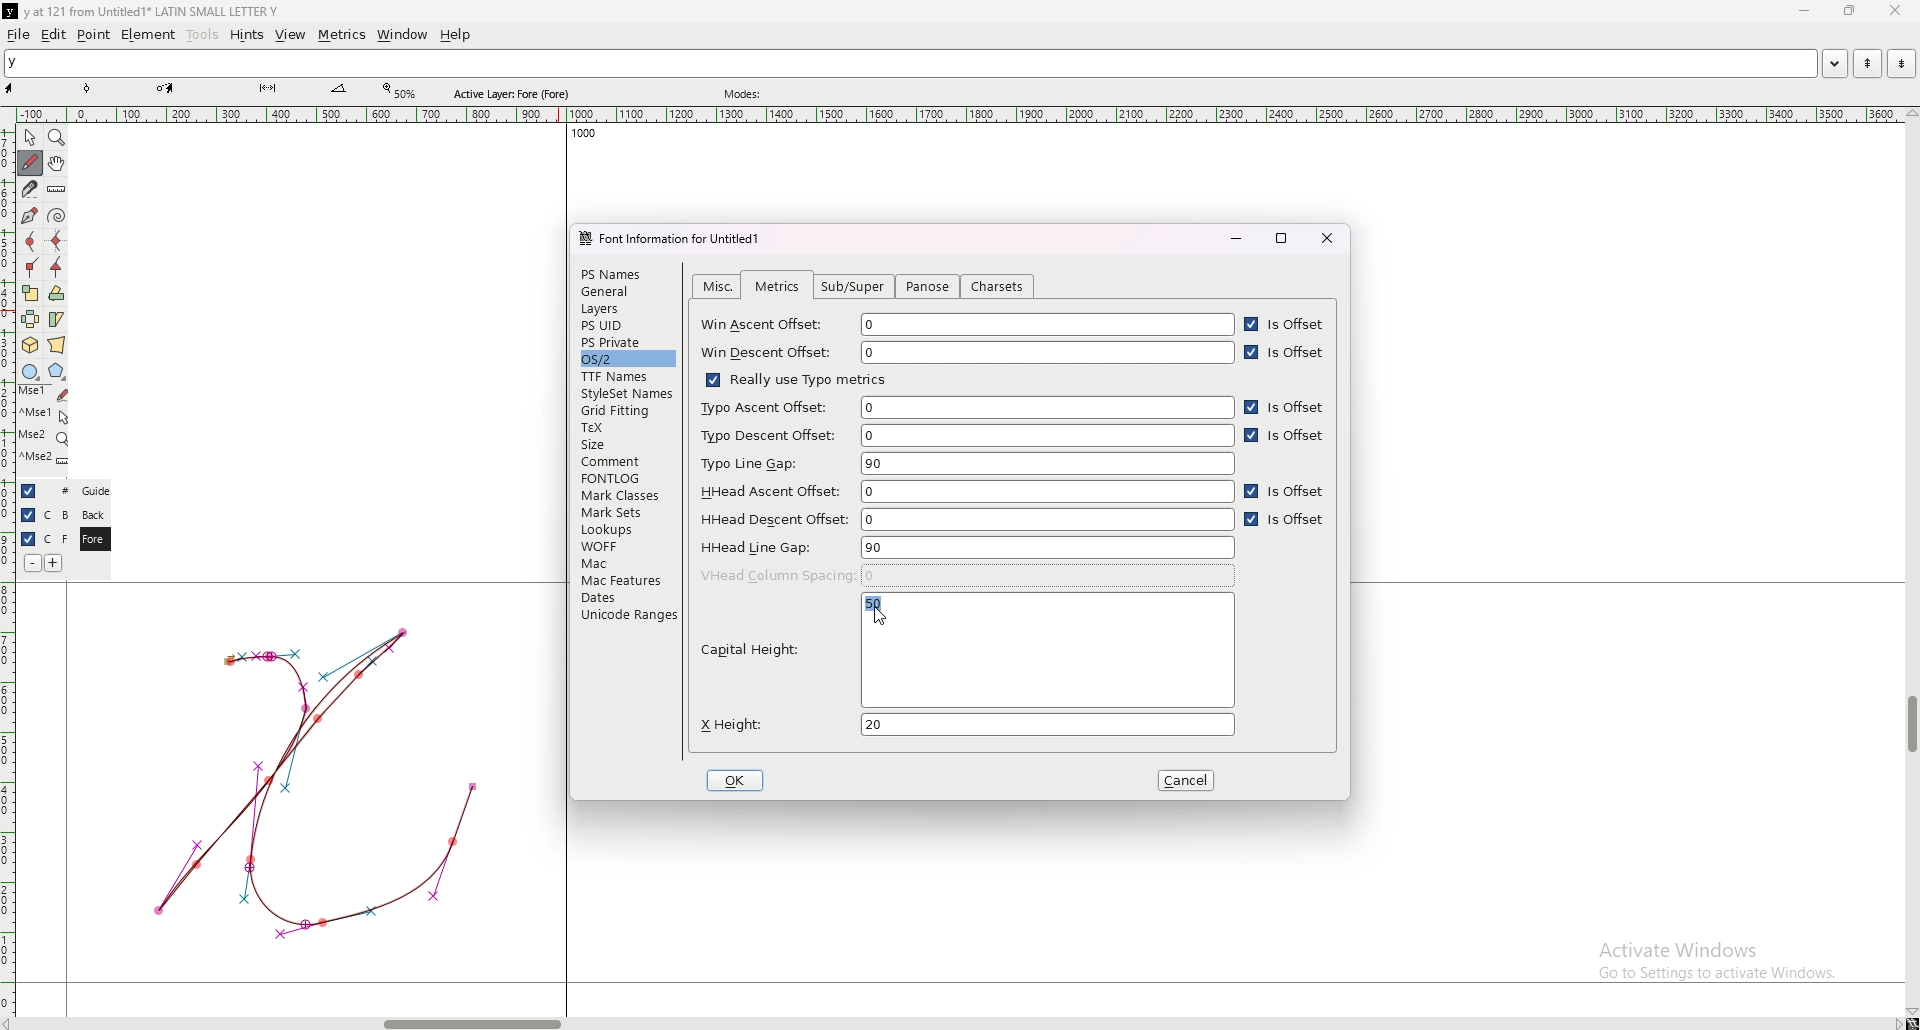  Describe the element at coordinates (472, 1019) in the screenshot. I see `scroll bar horizontal` at that location.